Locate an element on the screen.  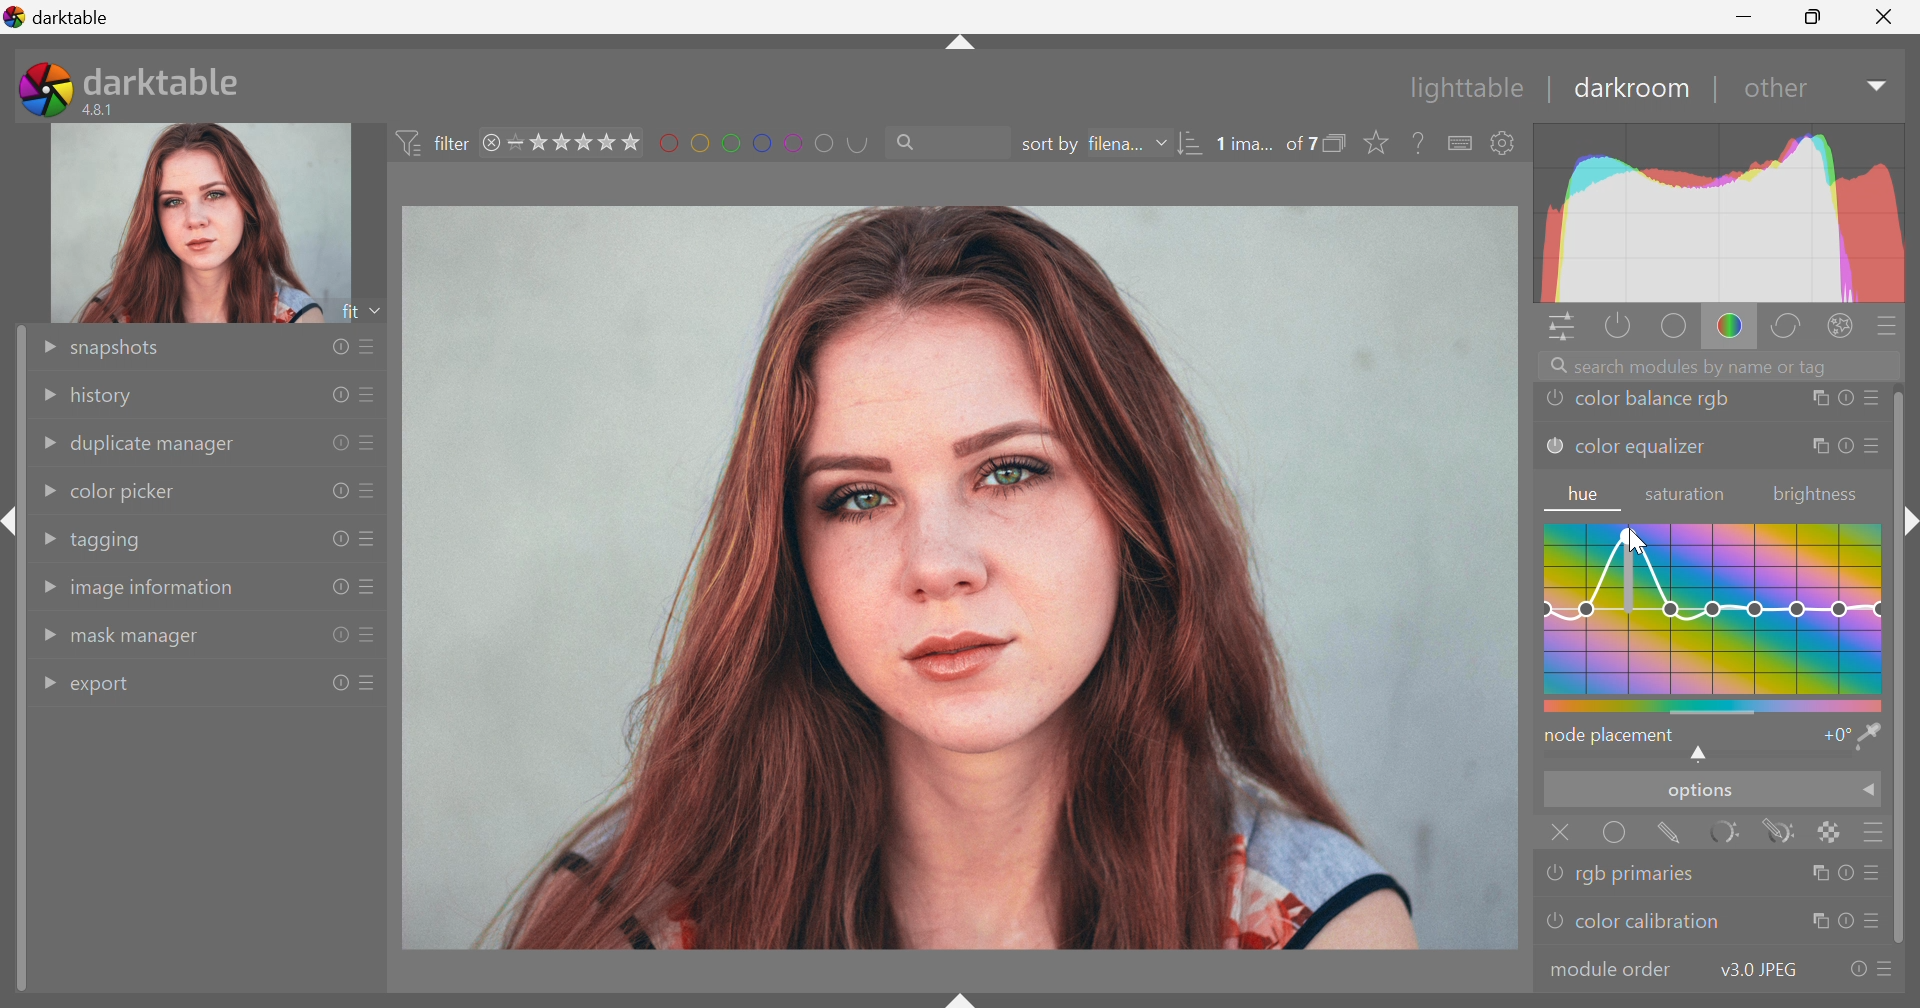
rgb primaries is located at coordinates (1643, 875).